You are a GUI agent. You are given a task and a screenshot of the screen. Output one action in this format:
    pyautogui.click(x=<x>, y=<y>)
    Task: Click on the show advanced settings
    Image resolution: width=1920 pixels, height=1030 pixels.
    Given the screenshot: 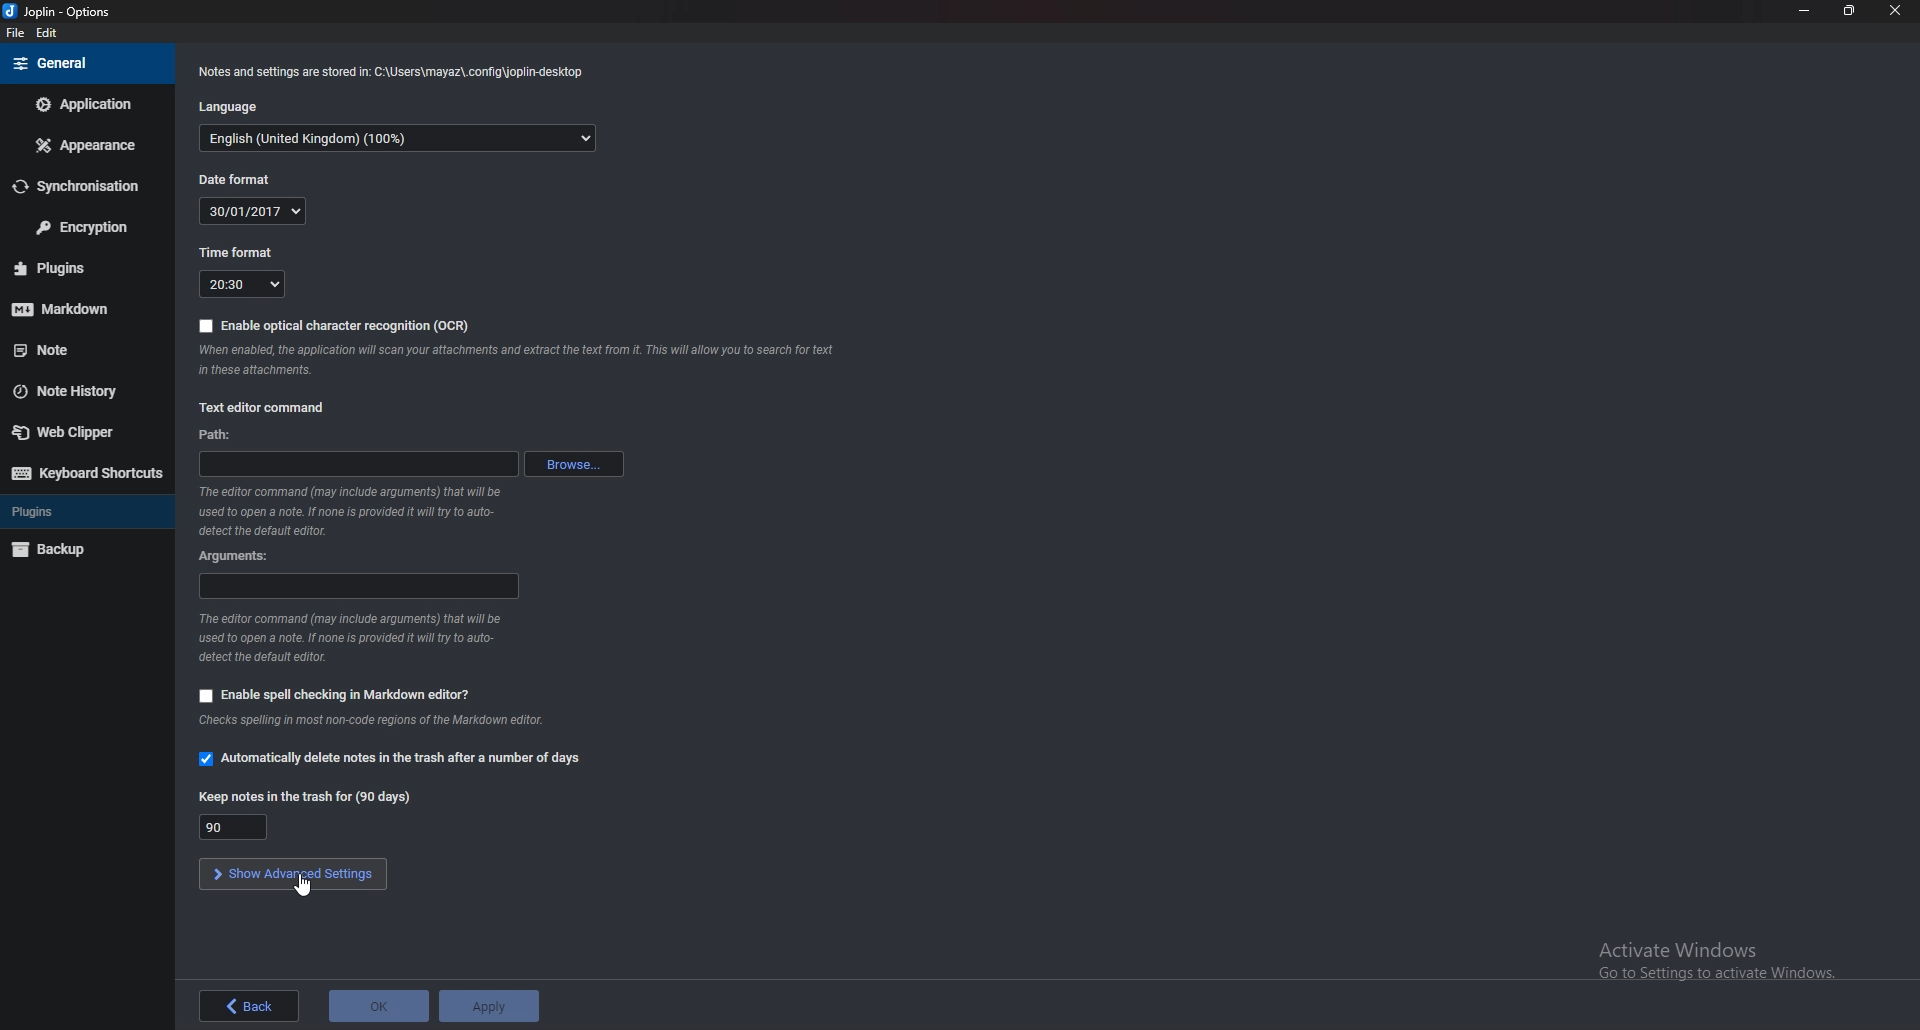 What is the action you would take?
    pyautogui.click(x=295, y=874)
    